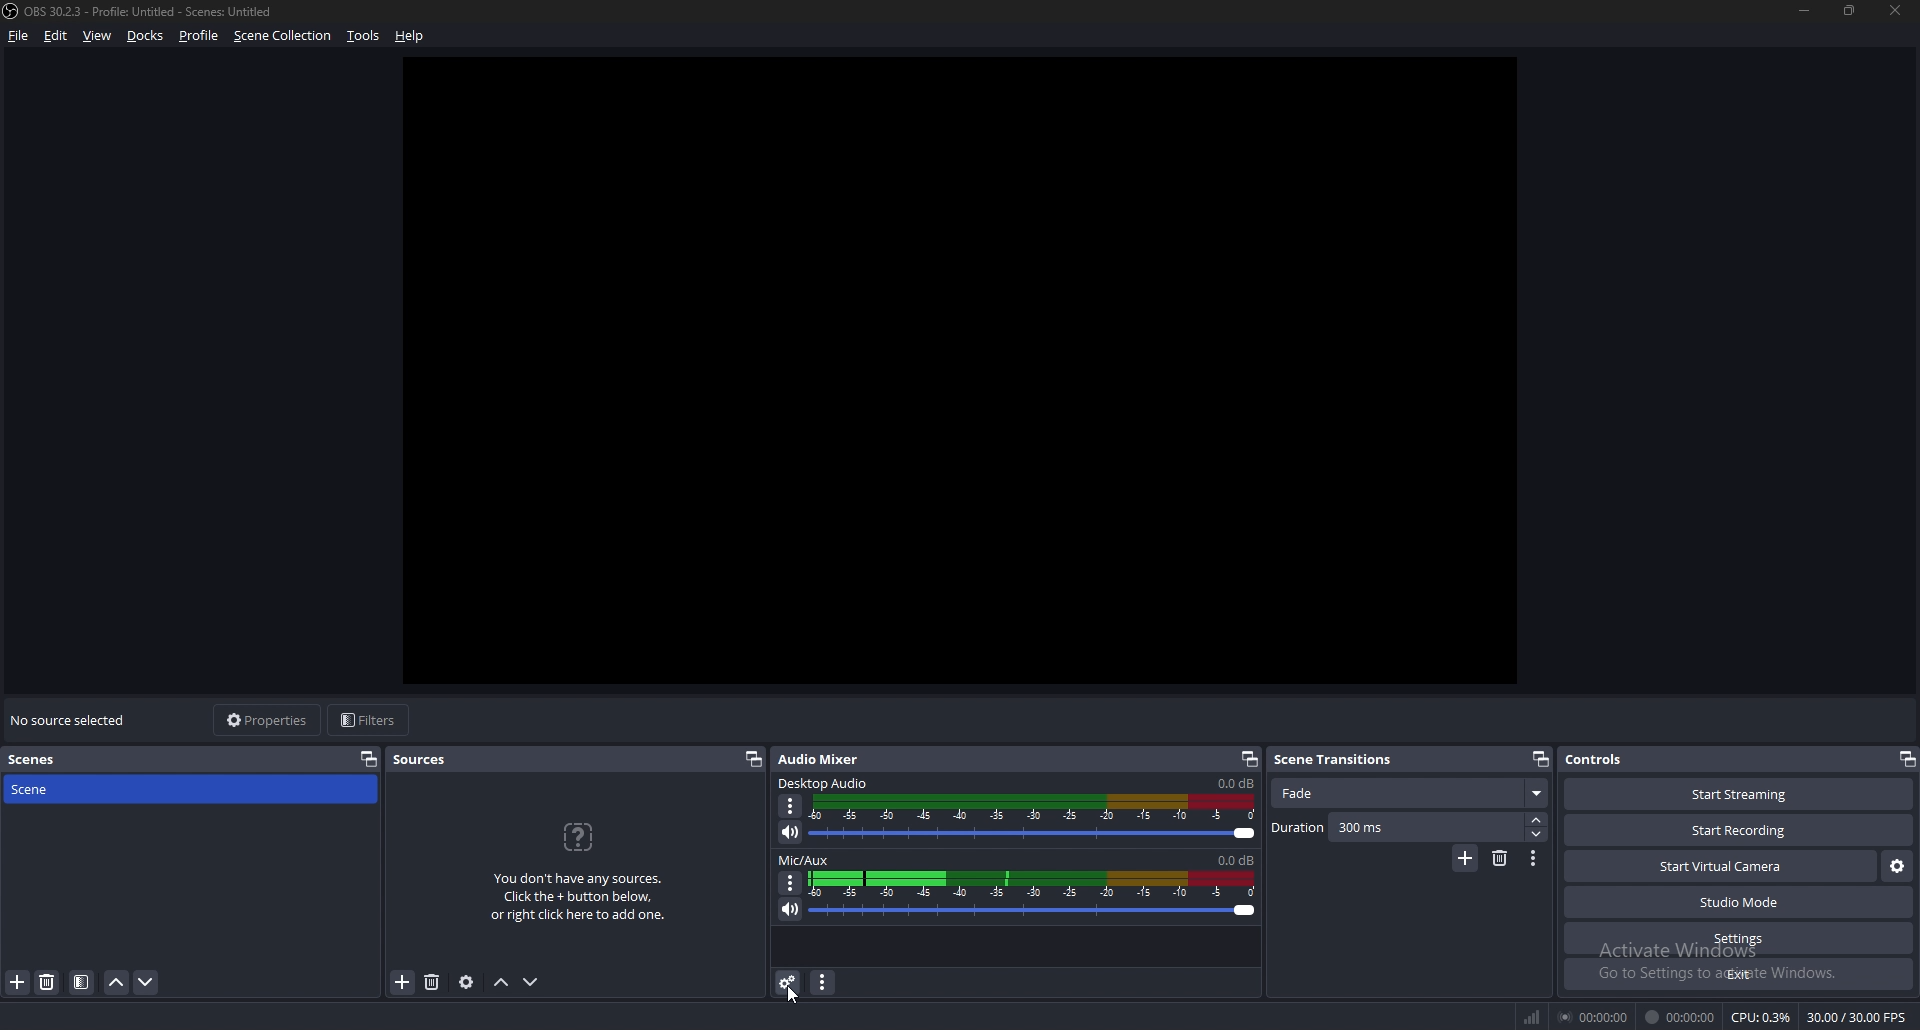 The height and width of the screenshot is (1030, 1920). What do you see at coordinates (284, 35) in the screenshot?
I see `scene collection` at bounding box center [284, 35].